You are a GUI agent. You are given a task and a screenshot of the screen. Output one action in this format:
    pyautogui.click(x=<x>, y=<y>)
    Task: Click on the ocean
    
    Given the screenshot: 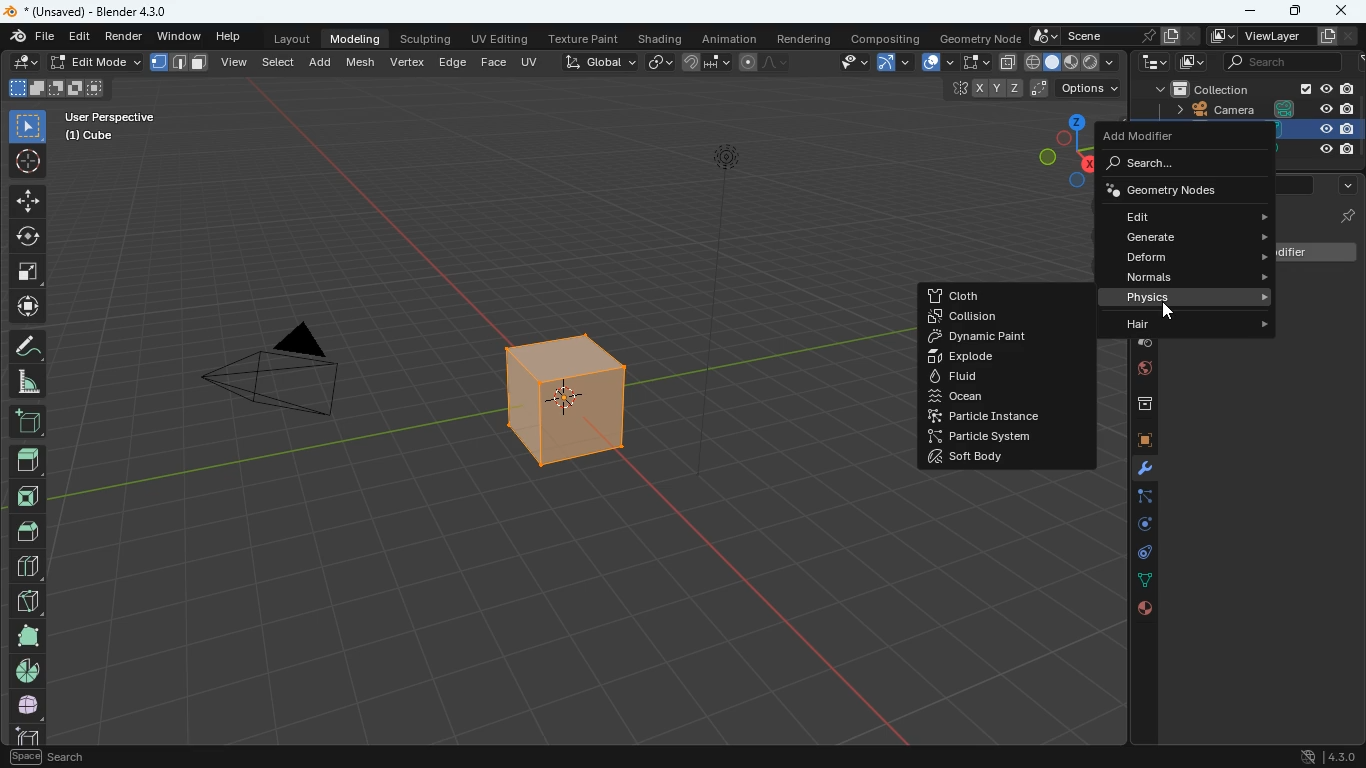 What is the action you would take?
    pyautogui.click(x=1010, y=396)
    